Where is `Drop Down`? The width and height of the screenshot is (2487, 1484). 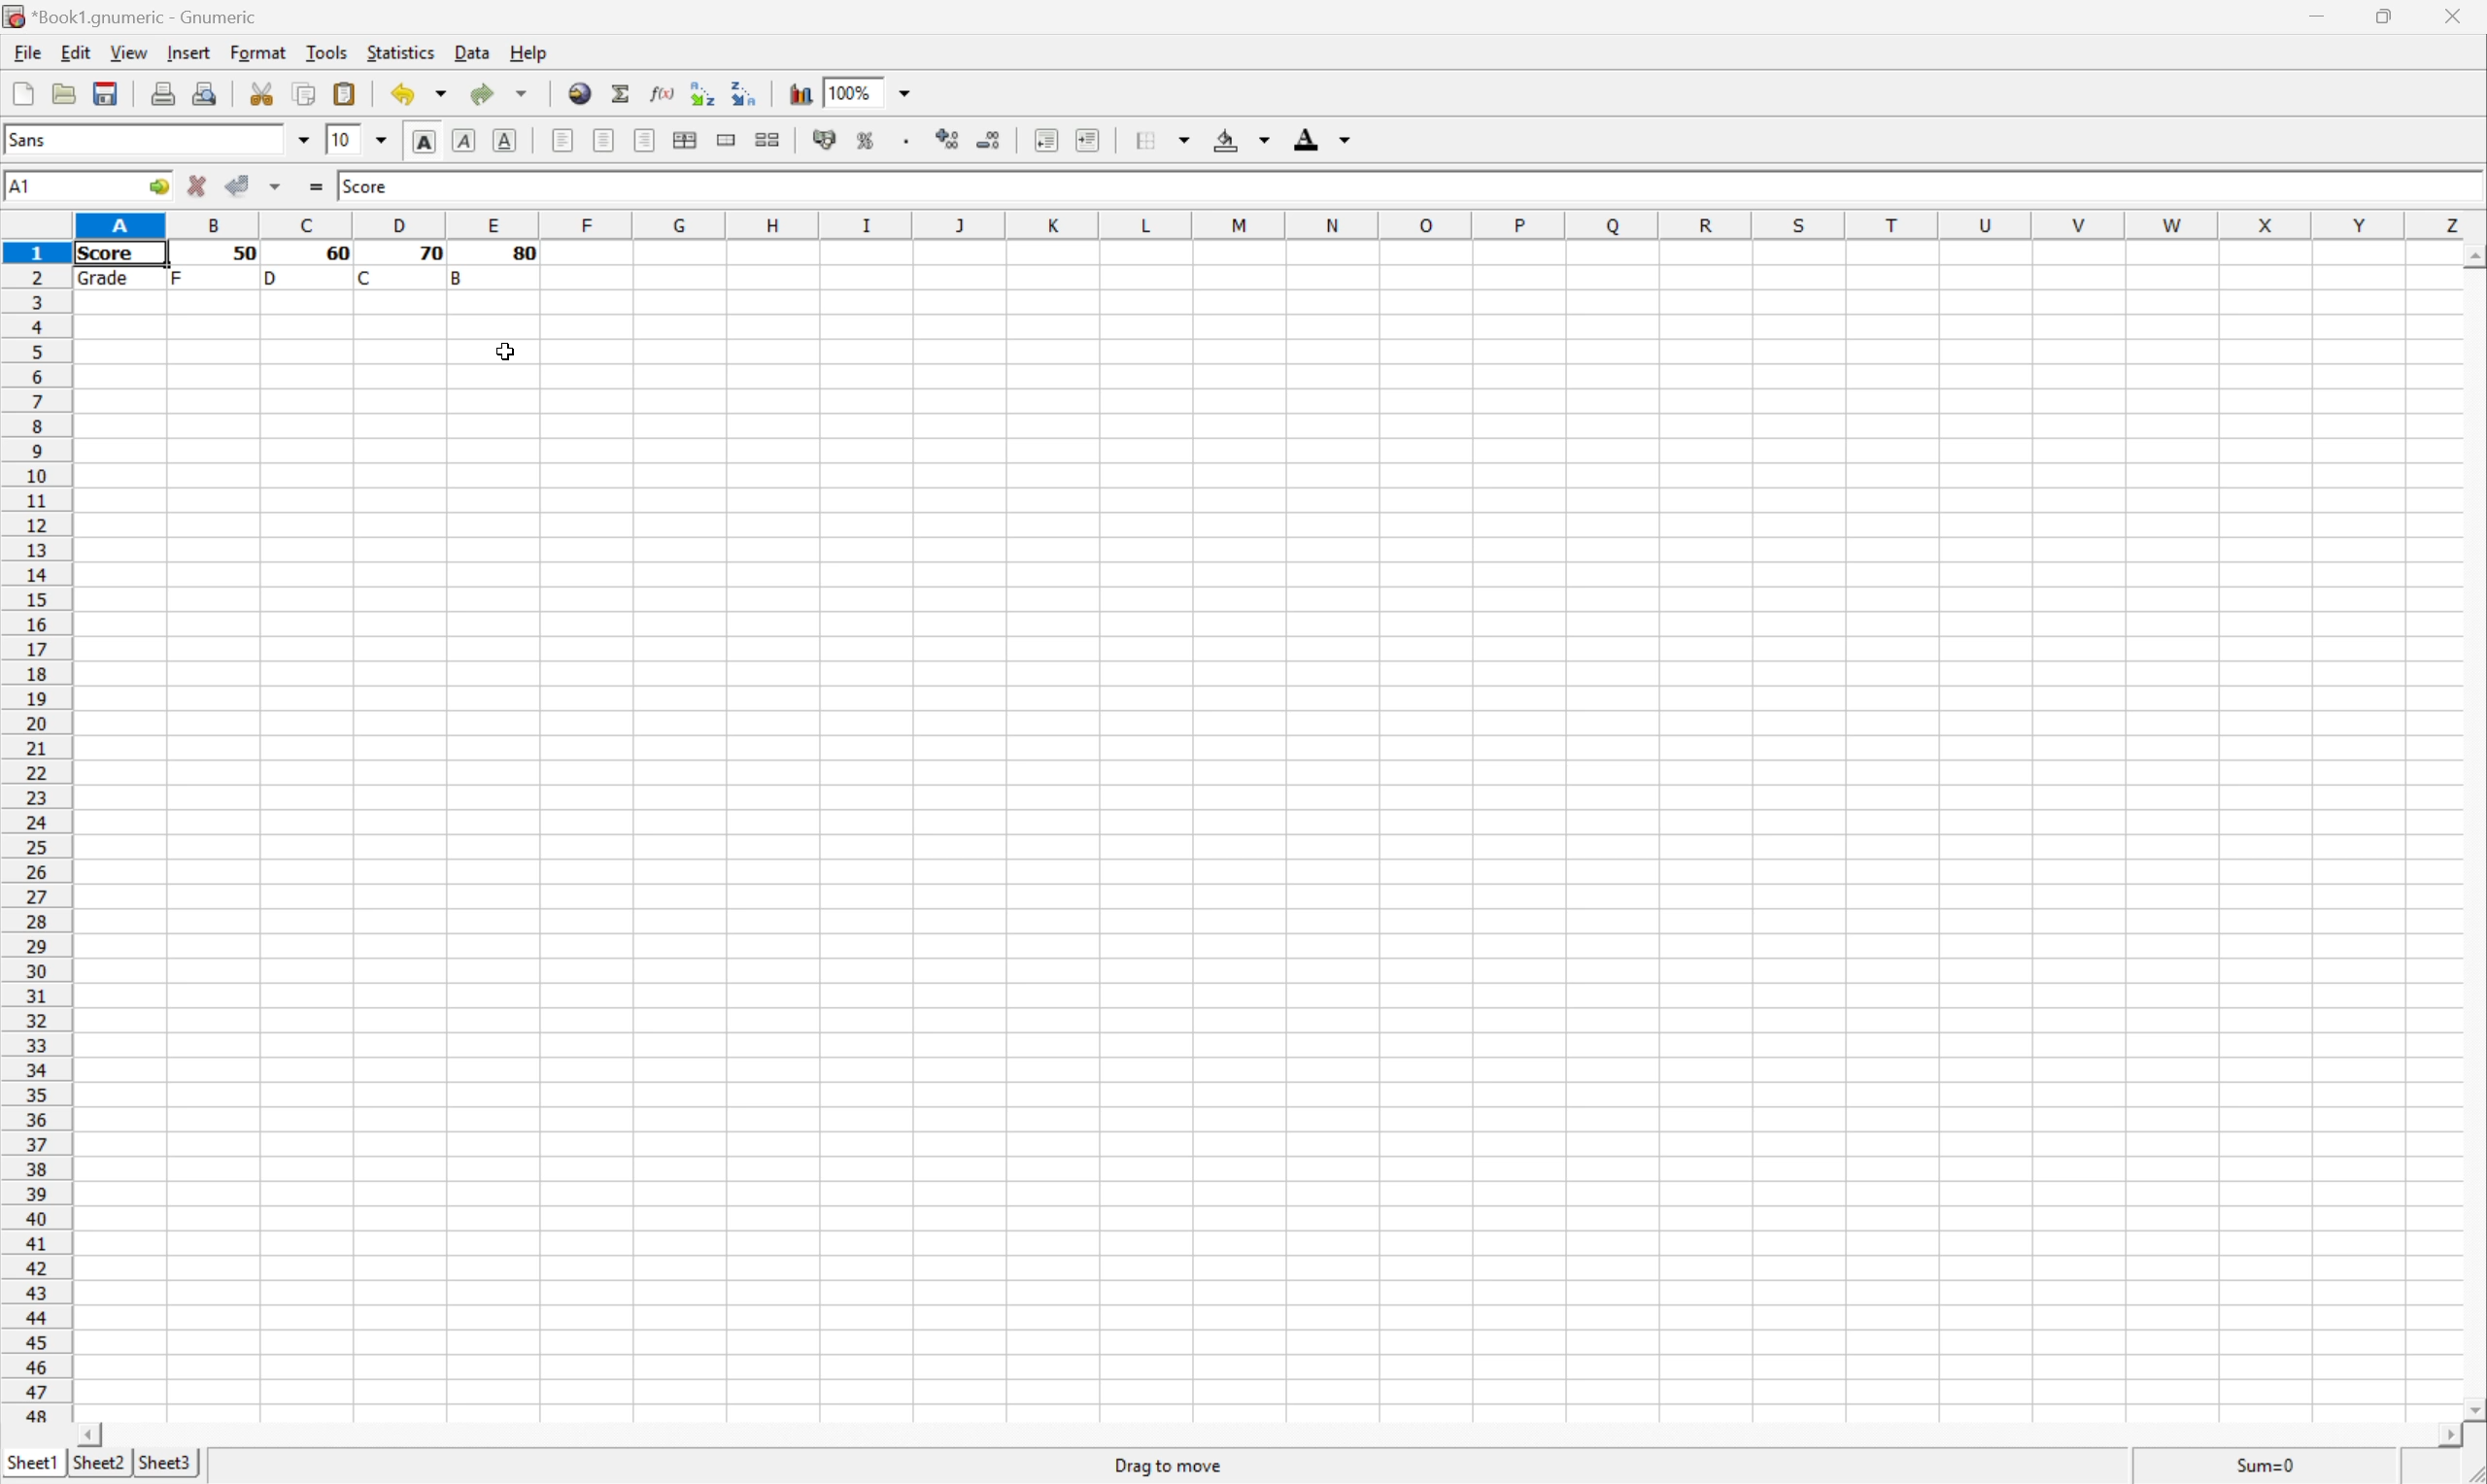 Drop Down is located at coordinates (299, 140).